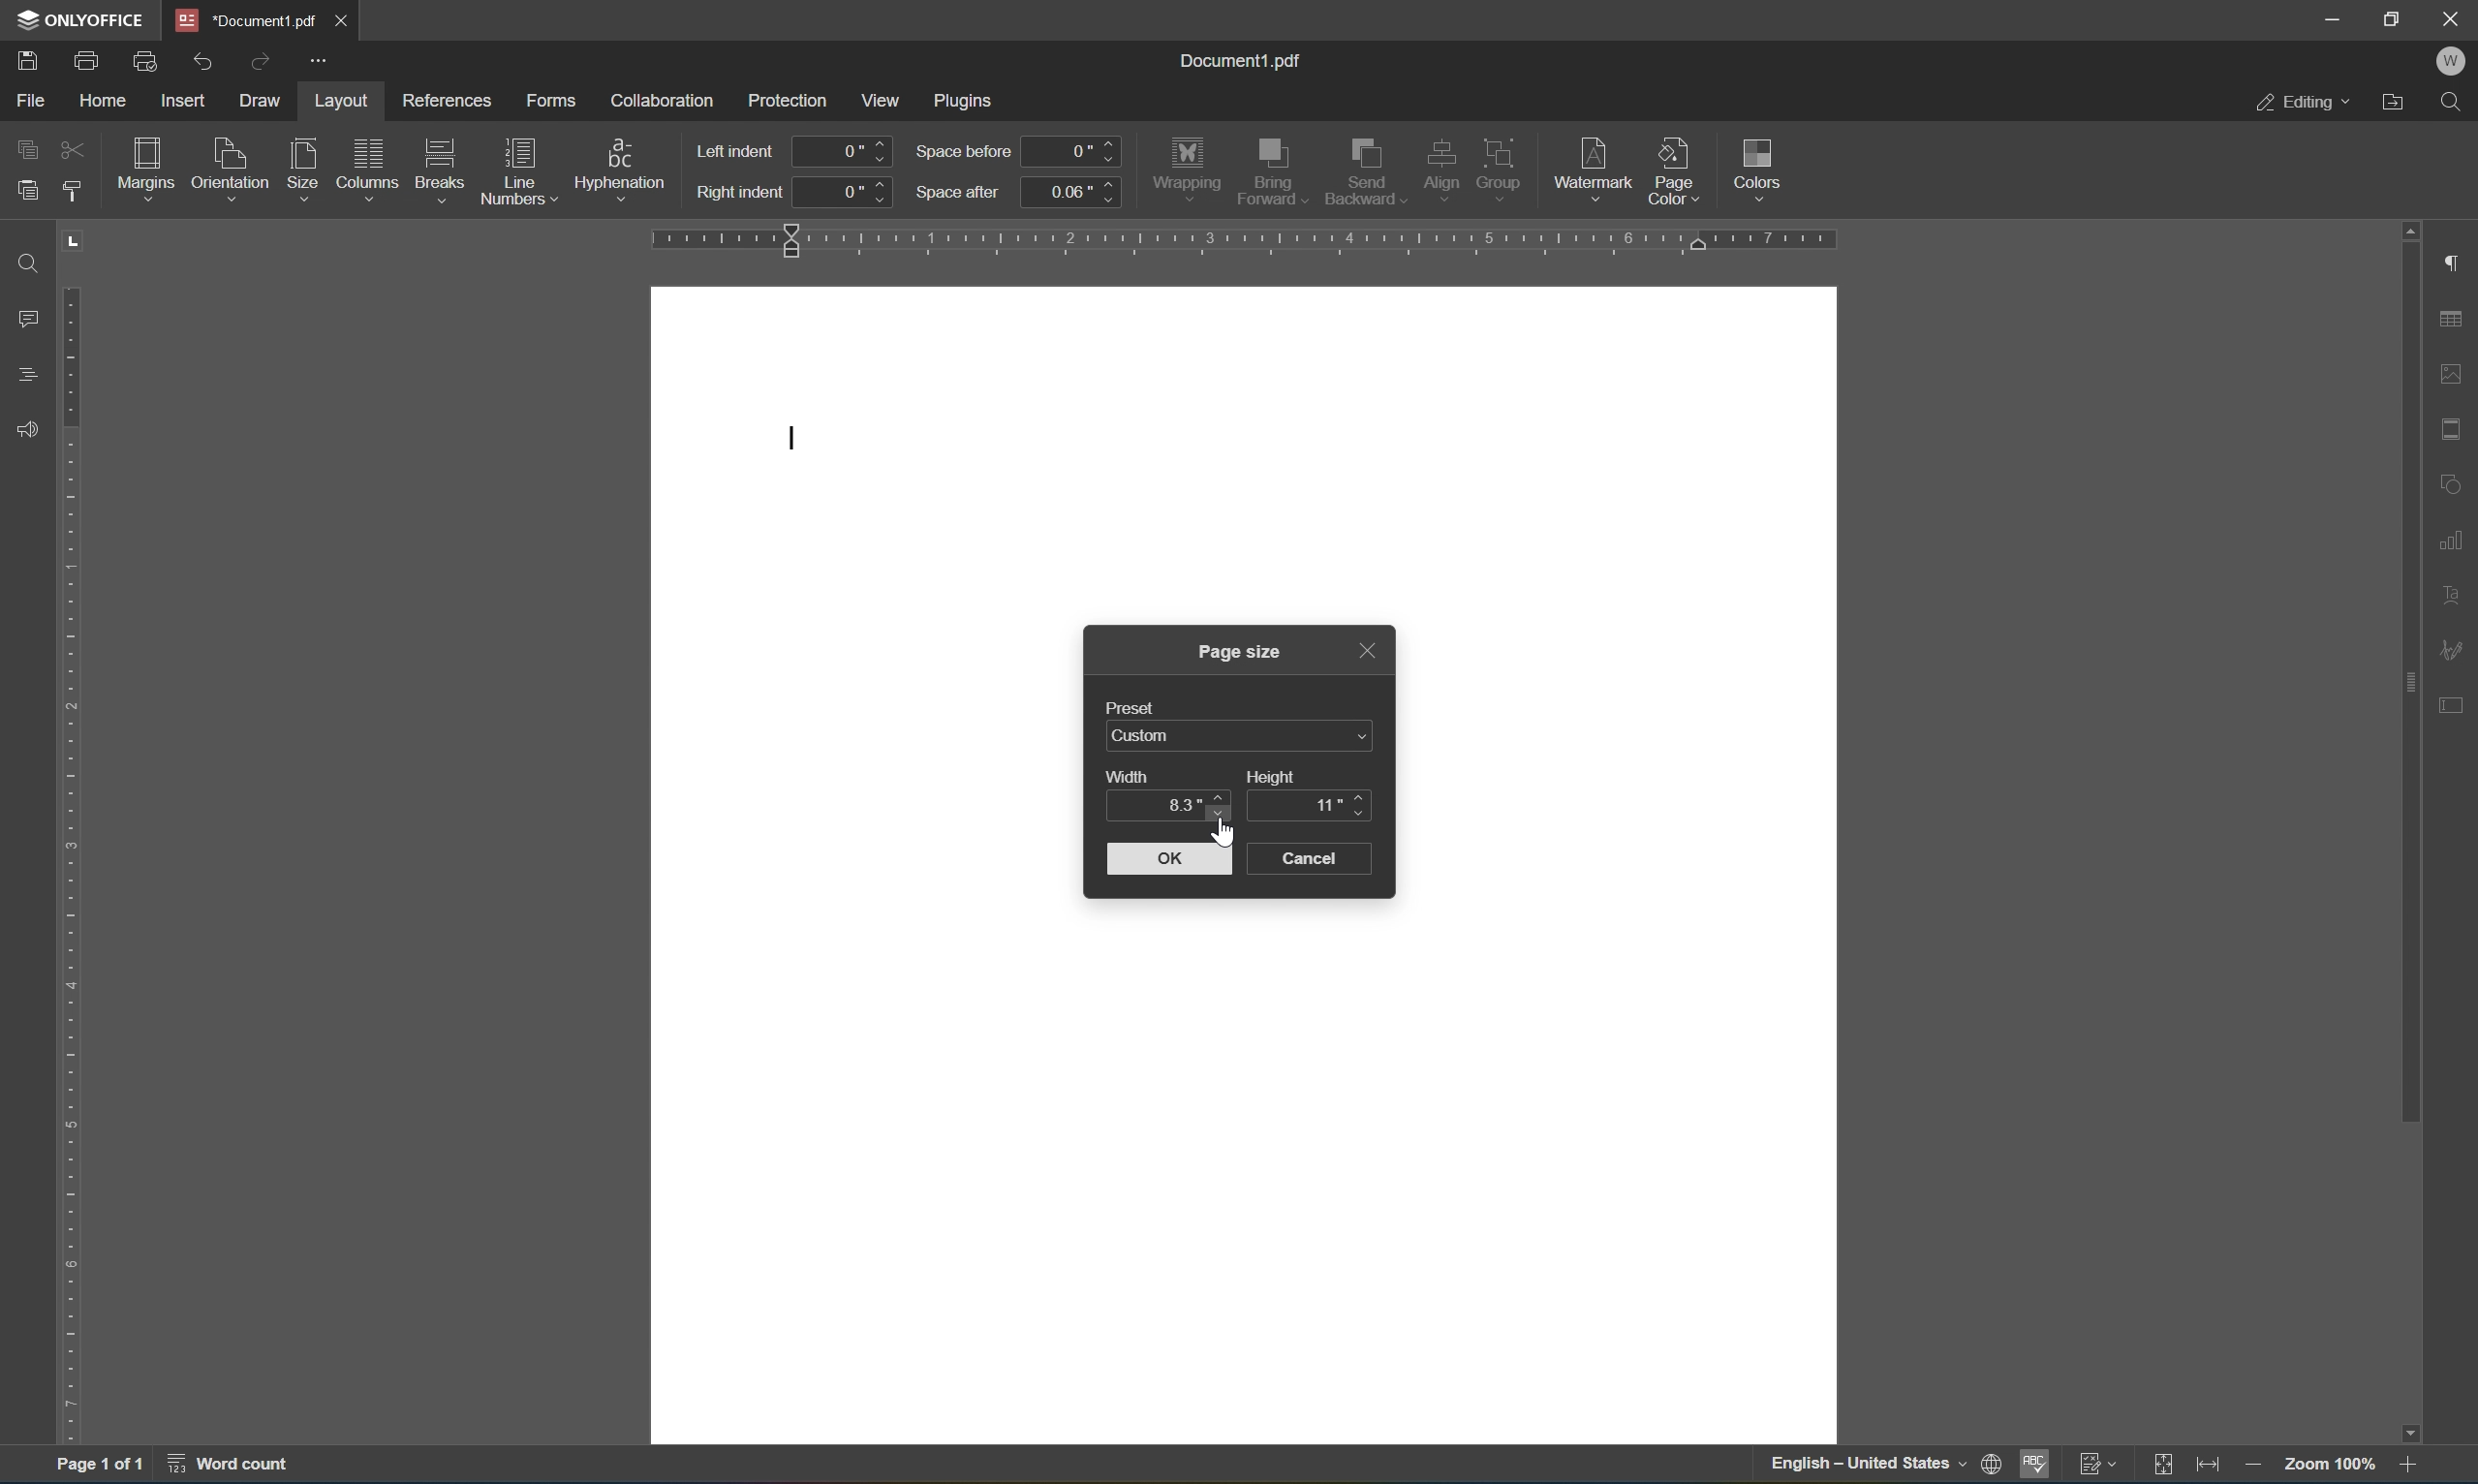  What do you see at coordinates (2453, 319) in the screenshot?
I see `table settings` at bounding box center [2453, 319].